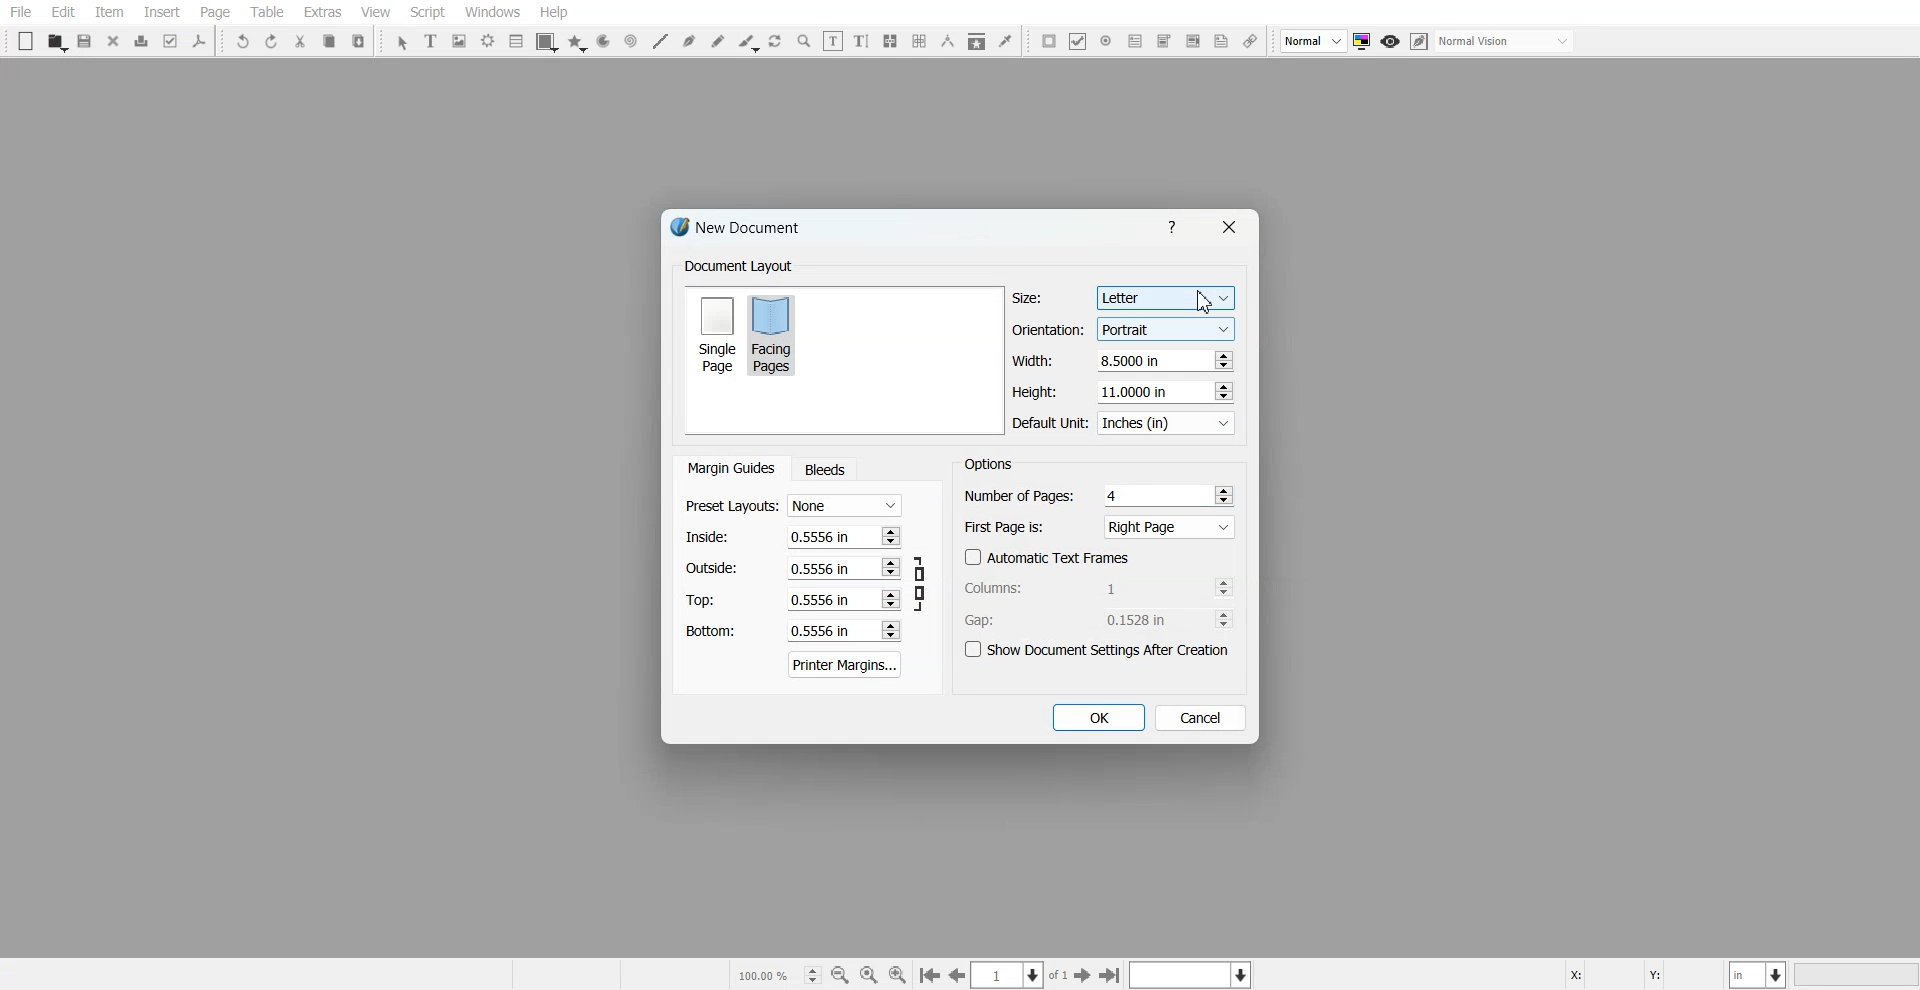  Describe the element at coordinates (898, 974) in the screenshot. I see `Zoom In` at that location.